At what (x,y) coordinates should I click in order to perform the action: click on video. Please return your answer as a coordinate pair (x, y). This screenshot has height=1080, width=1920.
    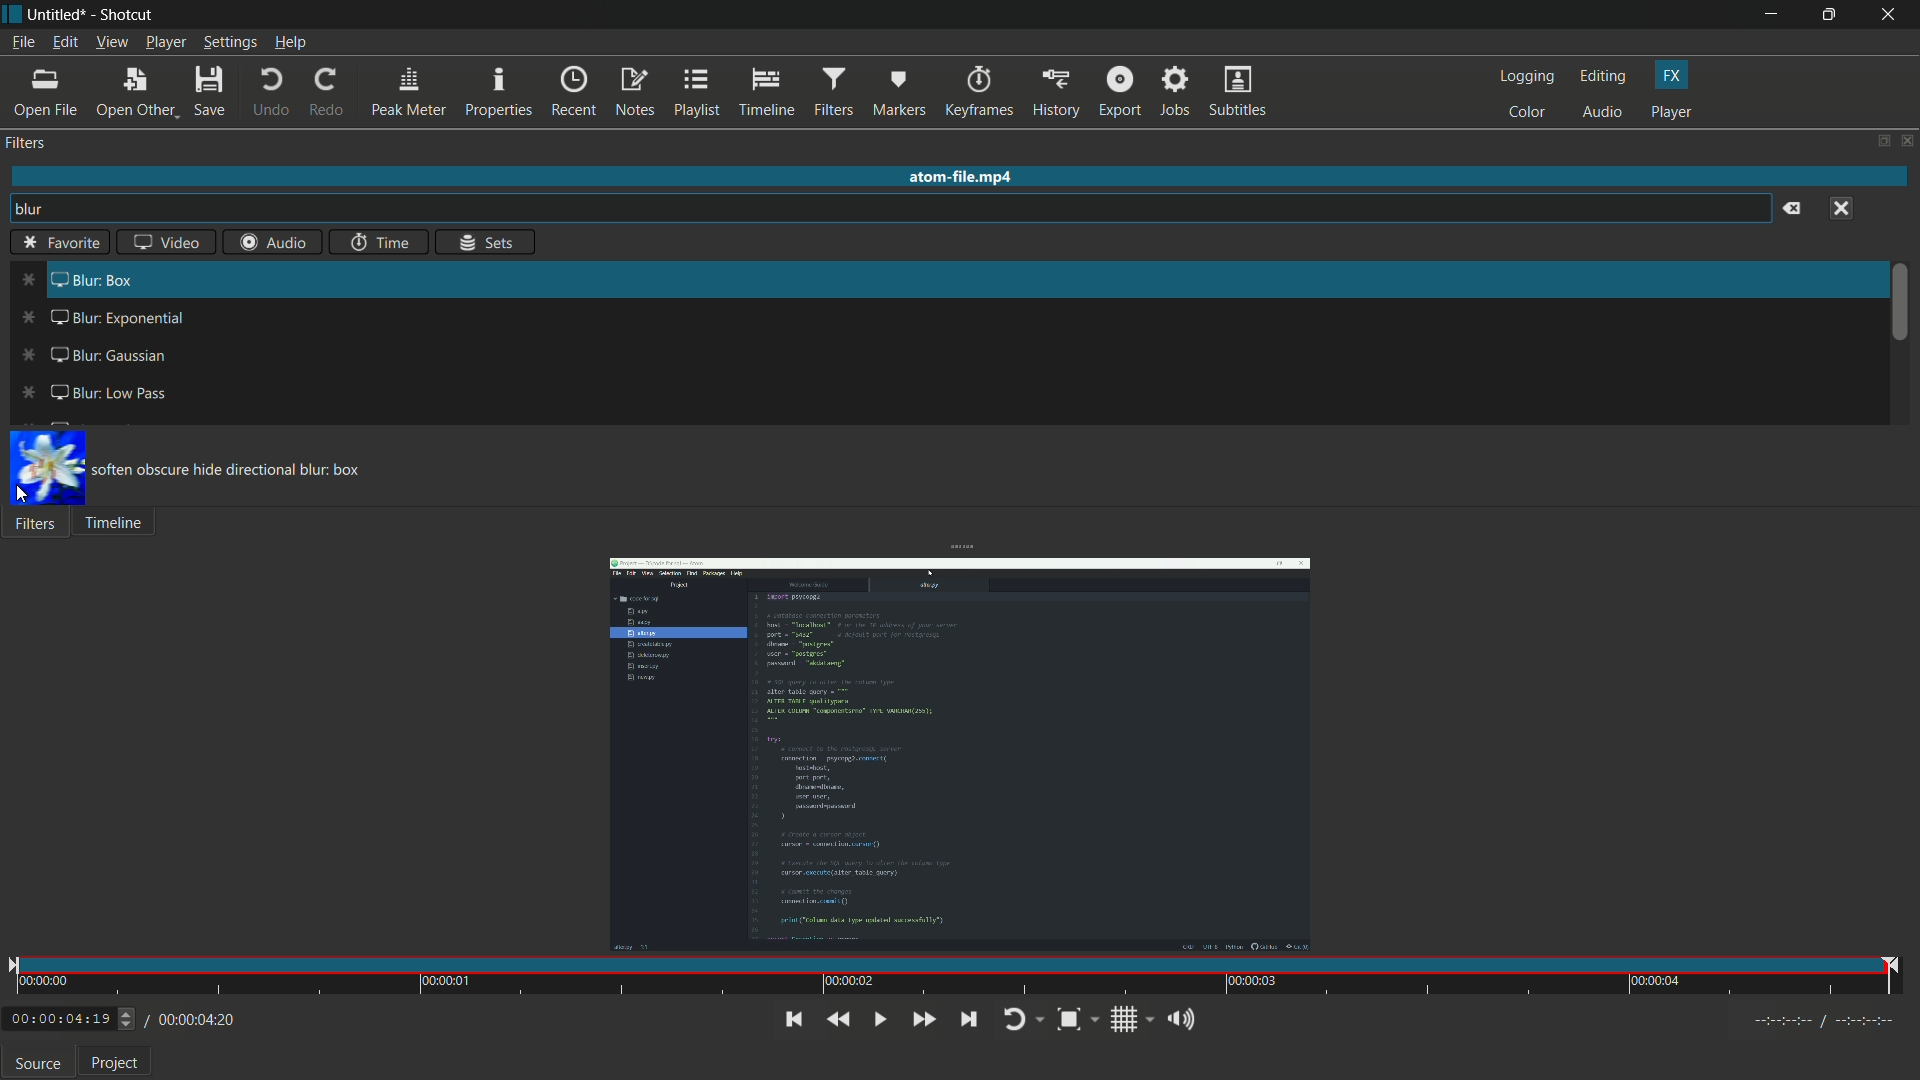
    Looking at the image, I should click on (164, 241).